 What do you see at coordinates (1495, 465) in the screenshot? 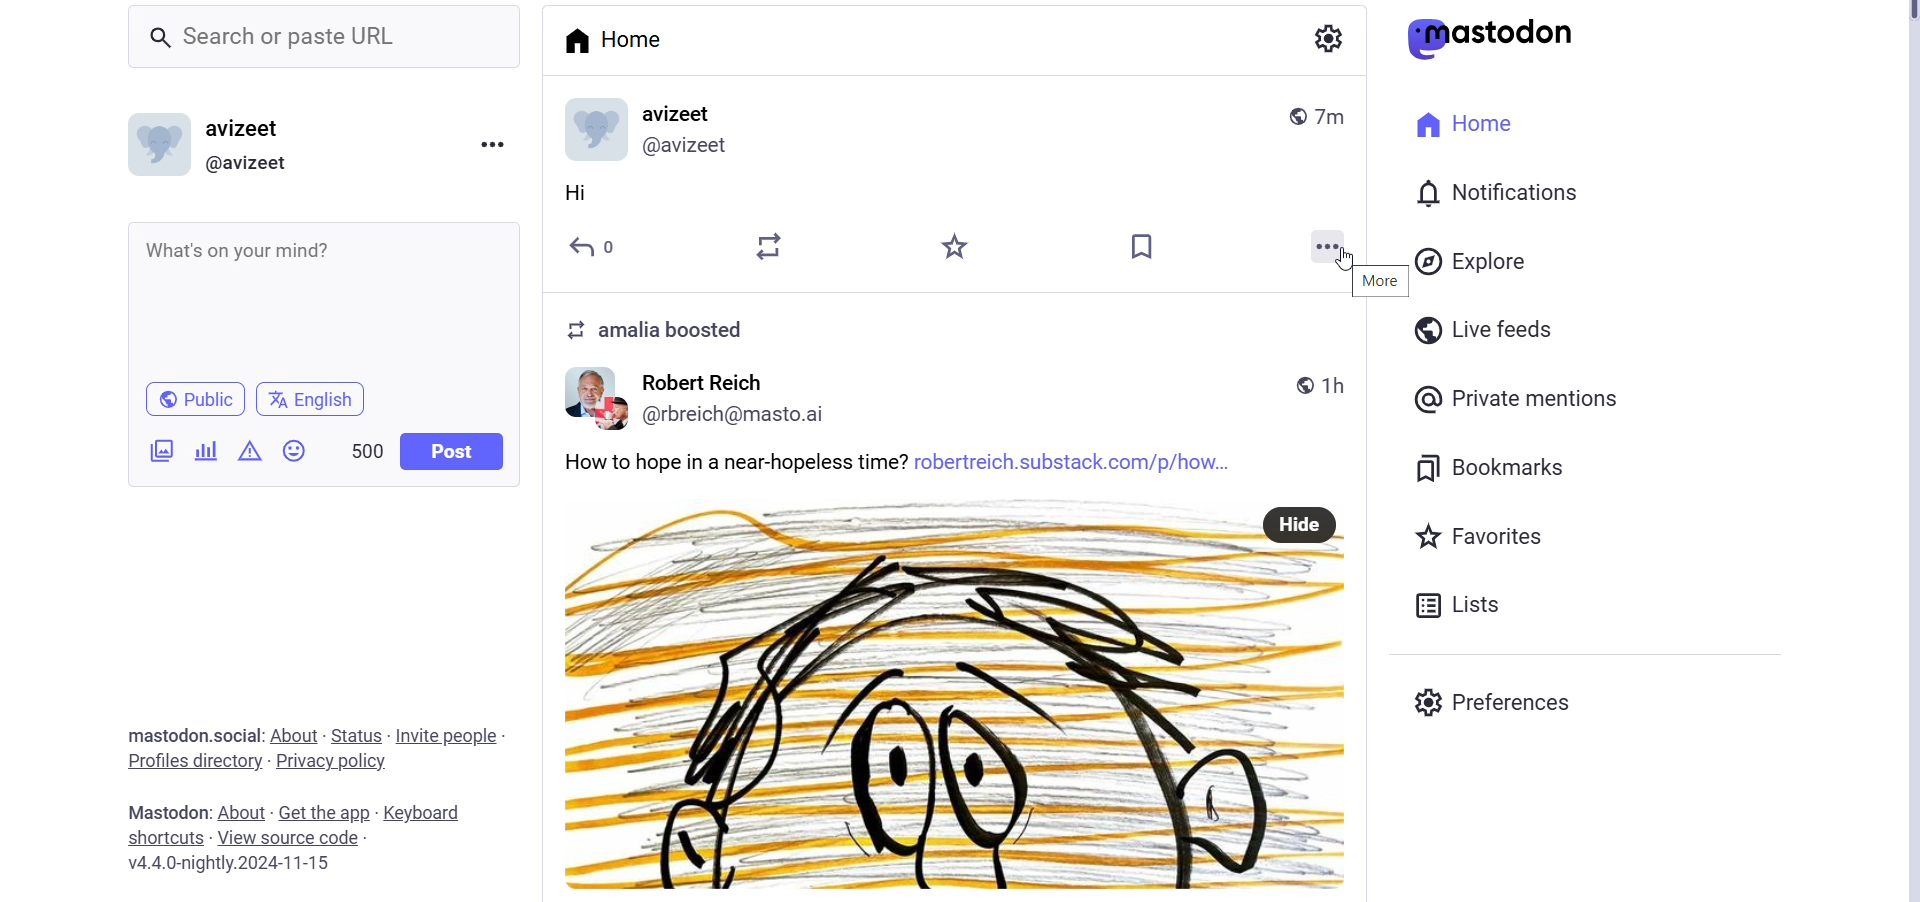
I see `Bookmarks` at bounding box center [1495, 465].